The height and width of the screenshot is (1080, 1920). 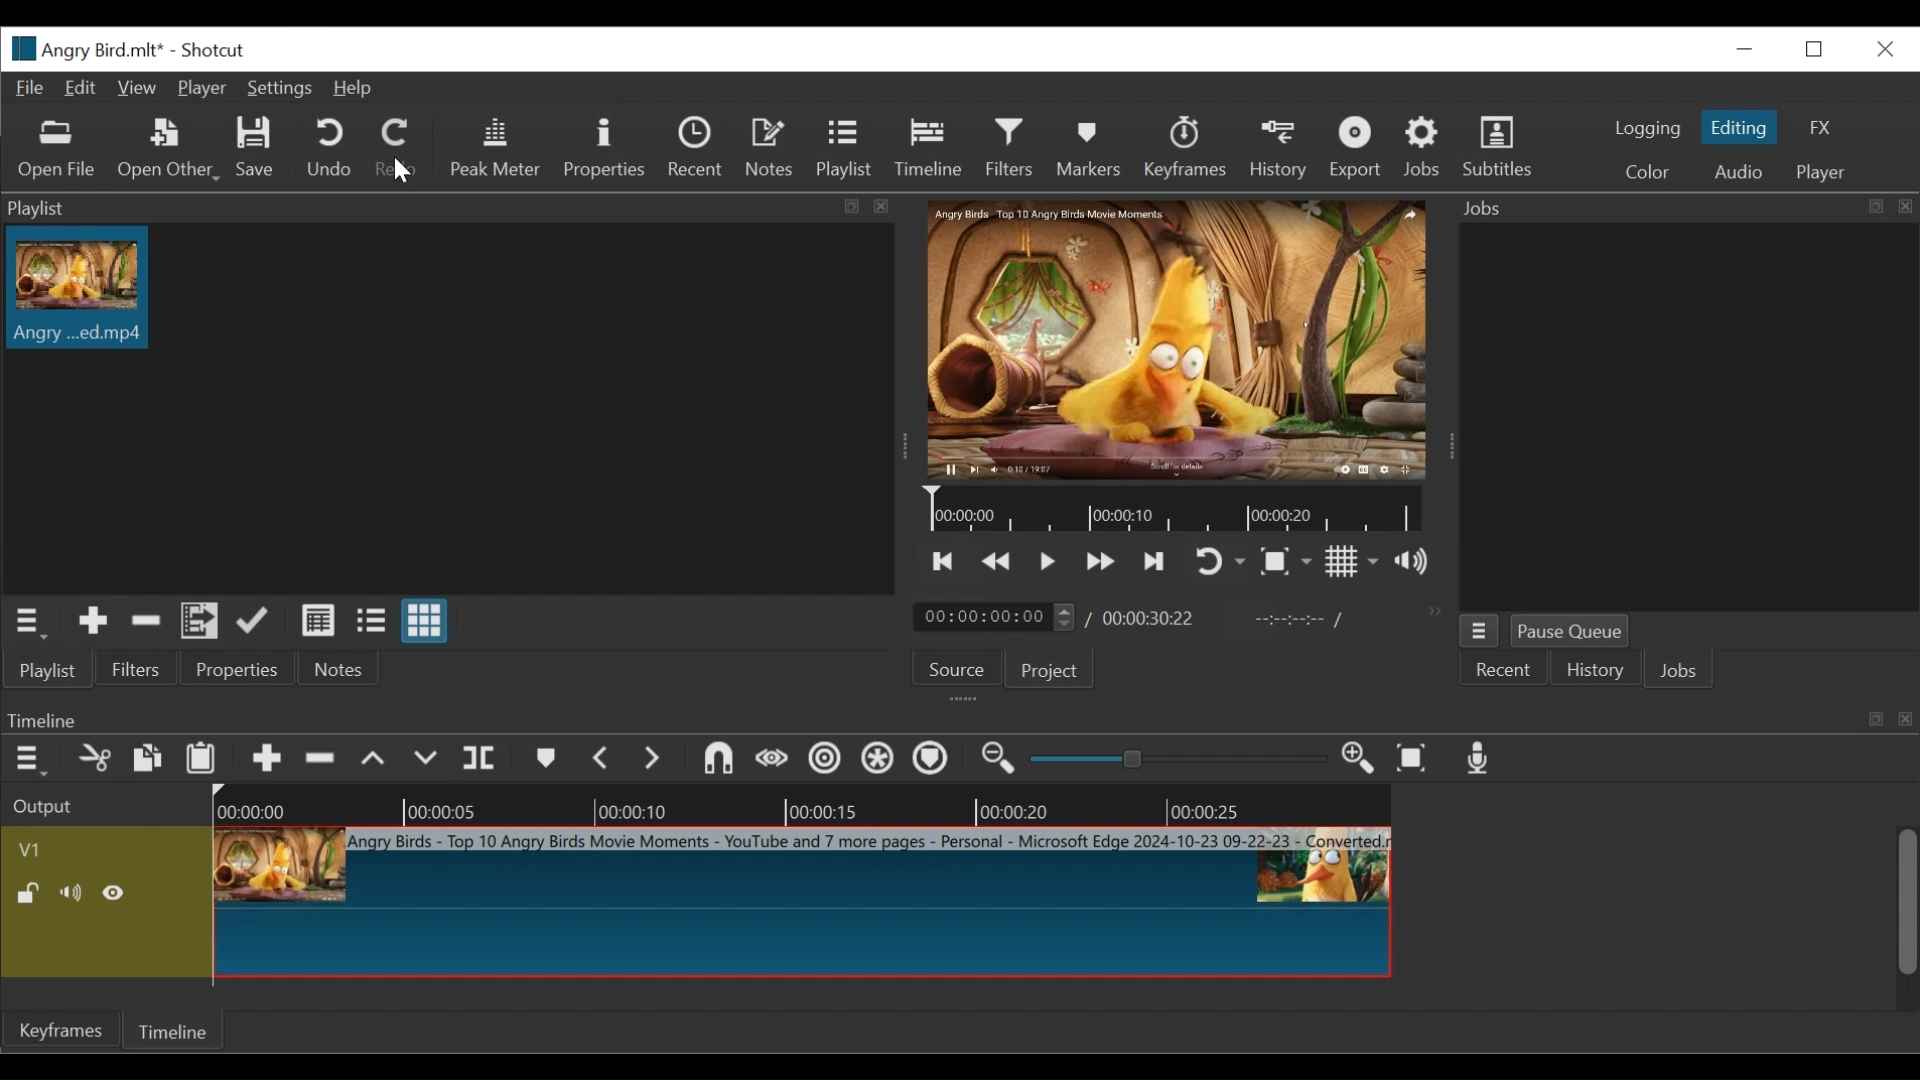 What do you see at coordinates (74, 893) in the screenshot?
I see `Mute` at bounding box center [74, 893].